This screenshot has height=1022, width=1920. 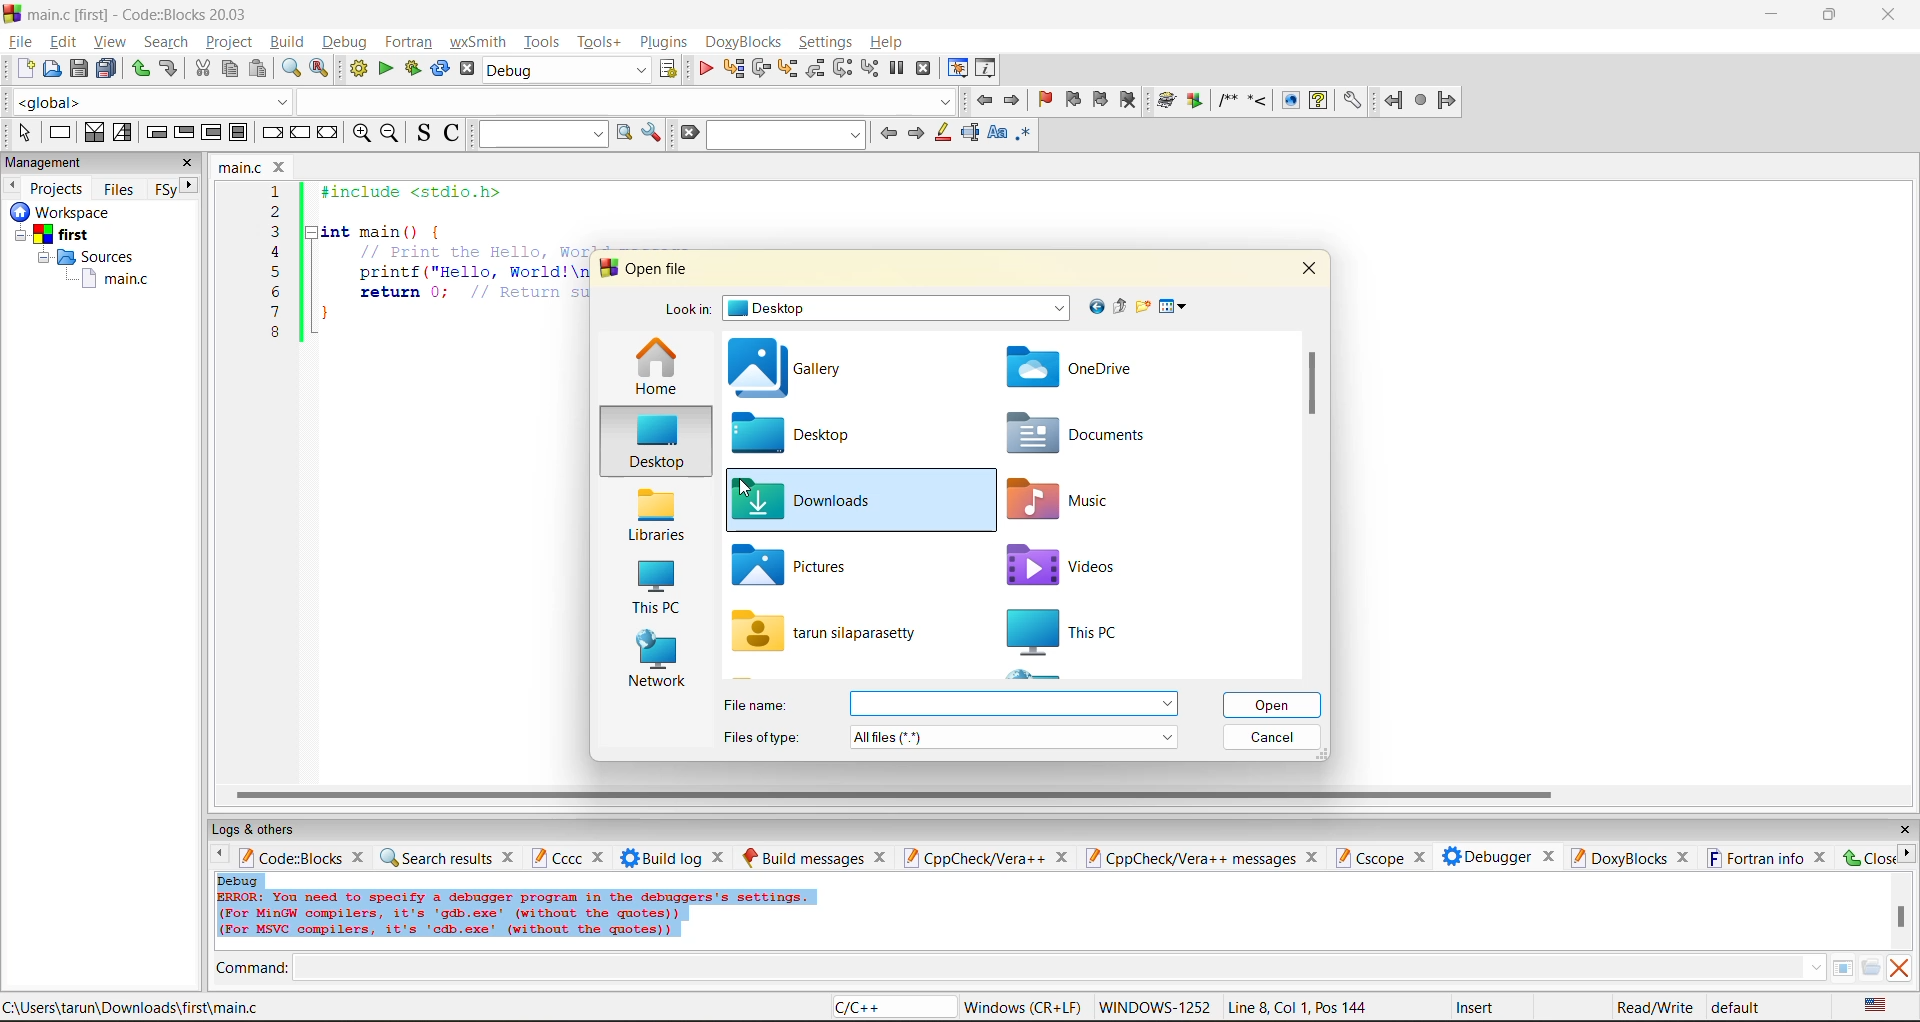 What do you see at coordinates (275, 291) in the screenshot?
I see `6` at bounding box center [275, 291].